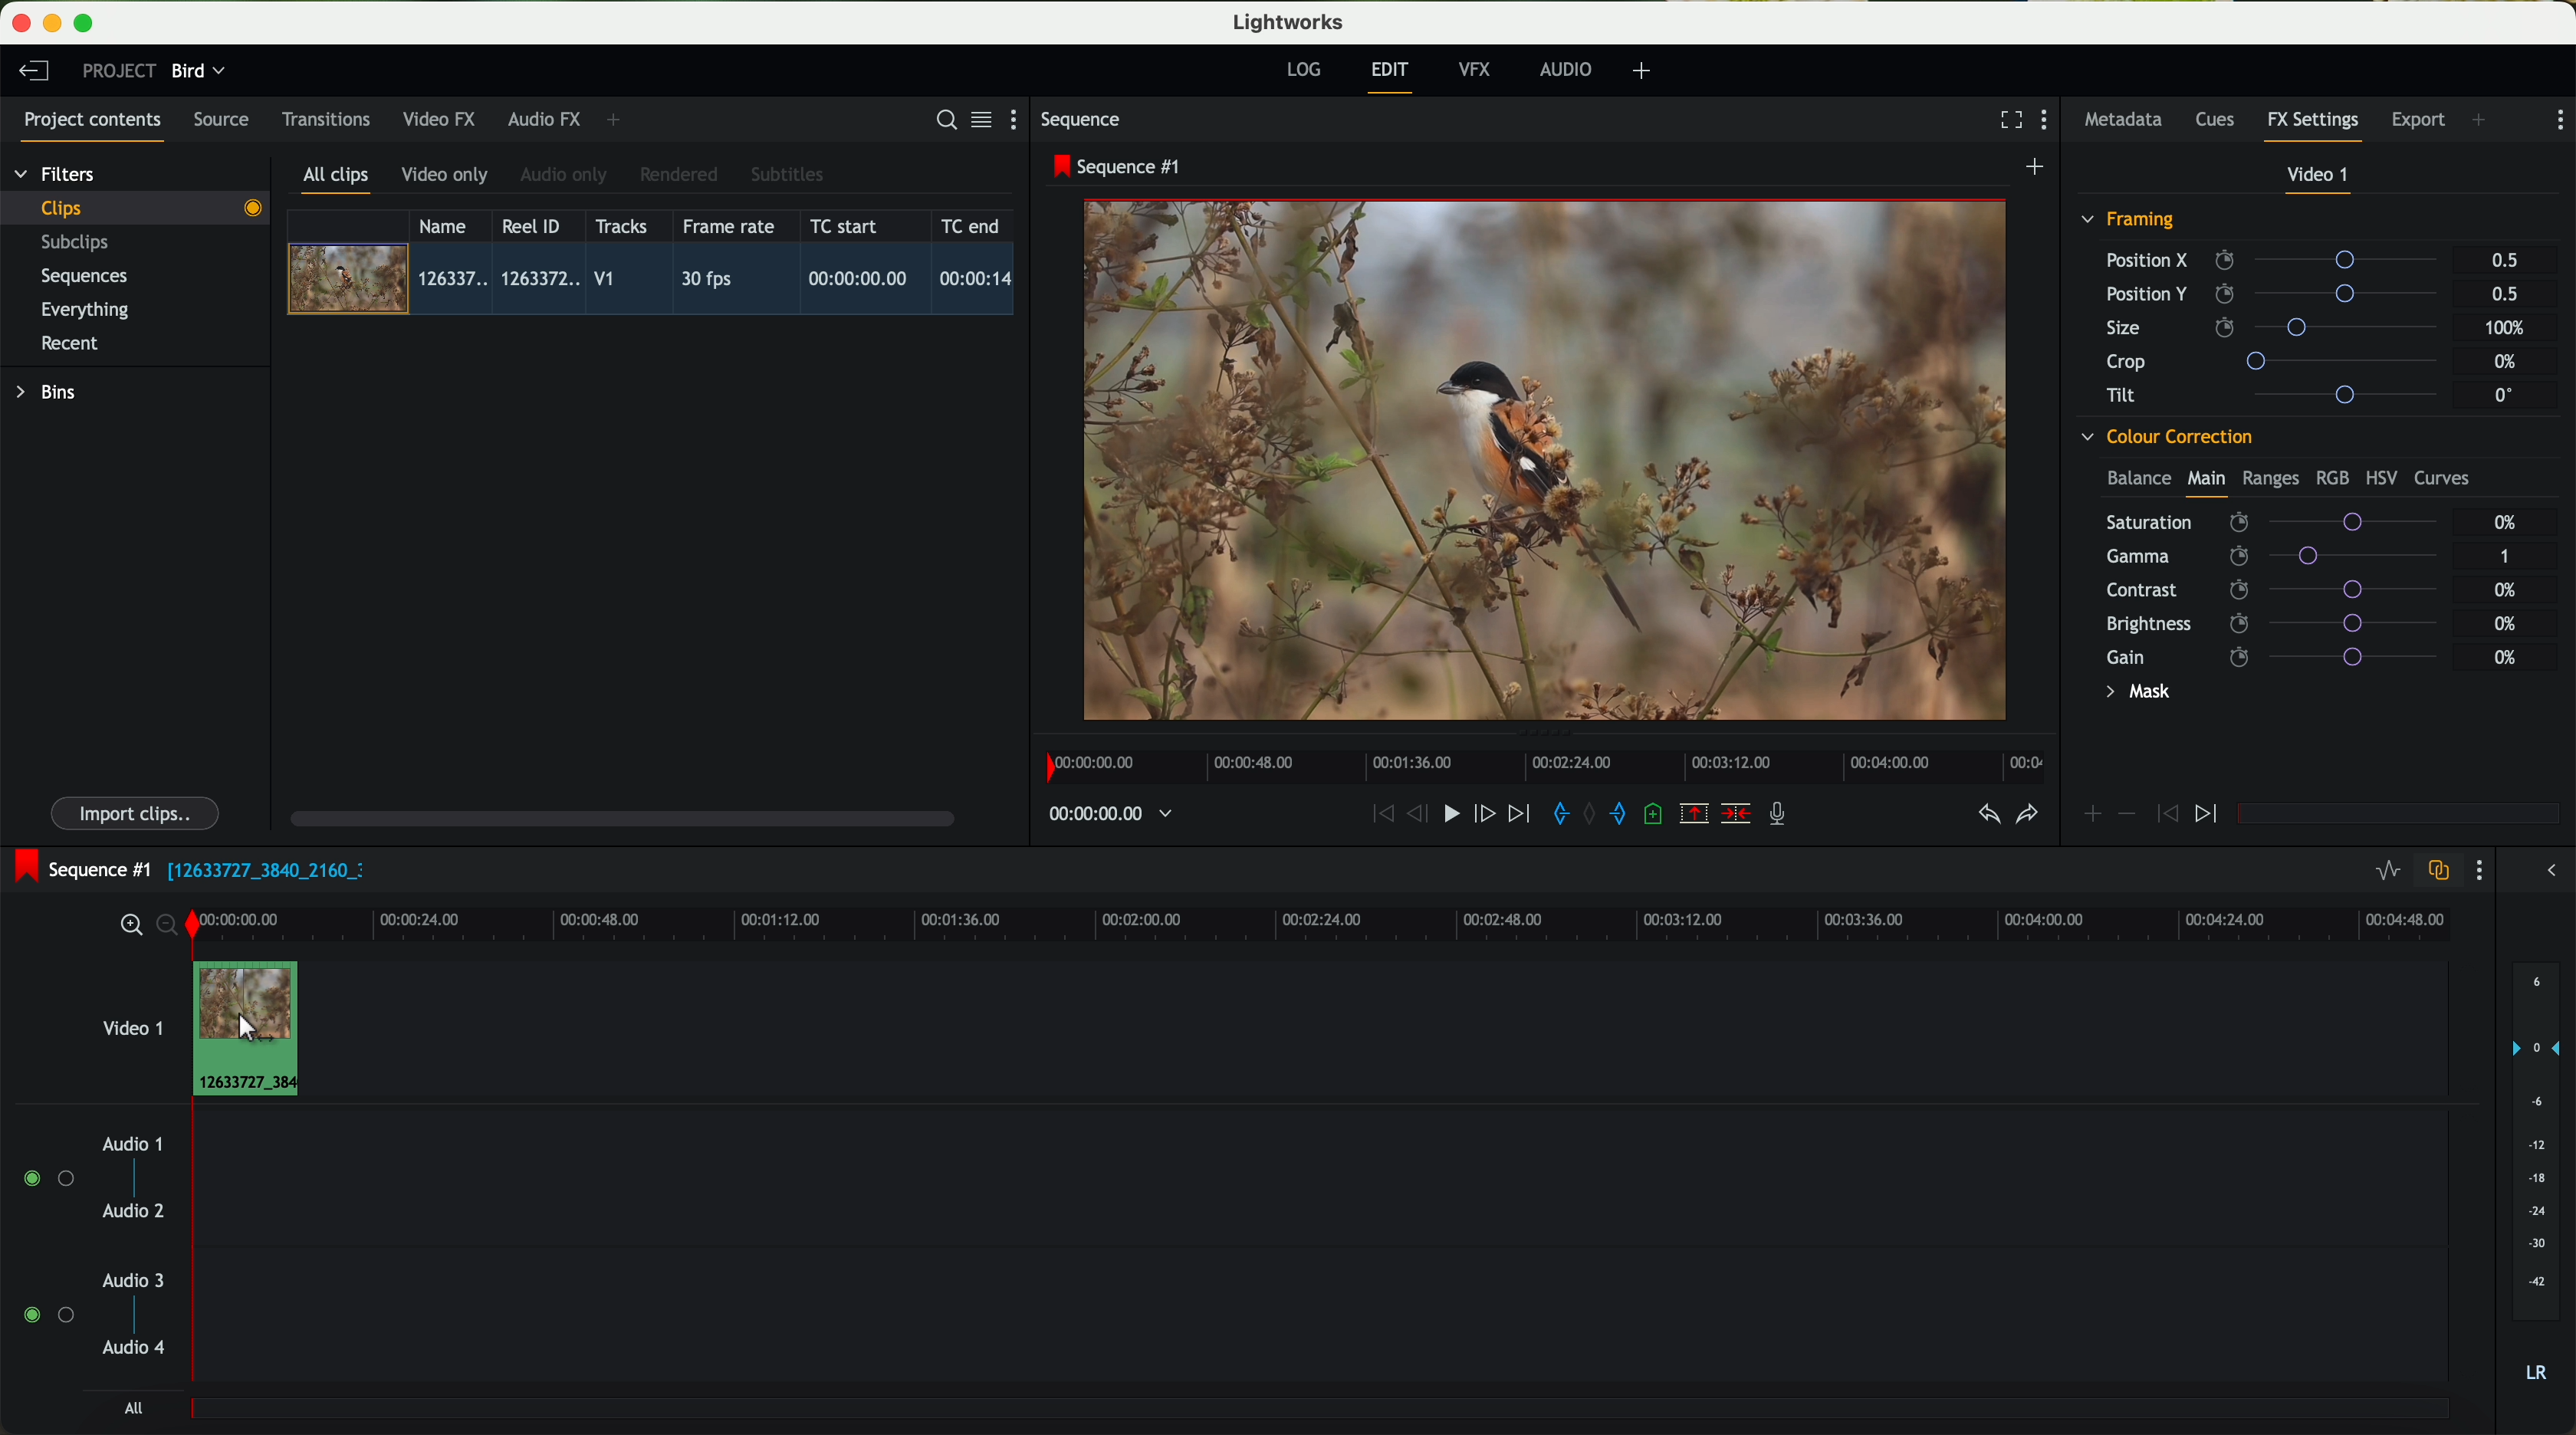  What do you see at coordinates (56, 24) in the screenshot?
I see `minimize program` at bounding box center [56, 24].